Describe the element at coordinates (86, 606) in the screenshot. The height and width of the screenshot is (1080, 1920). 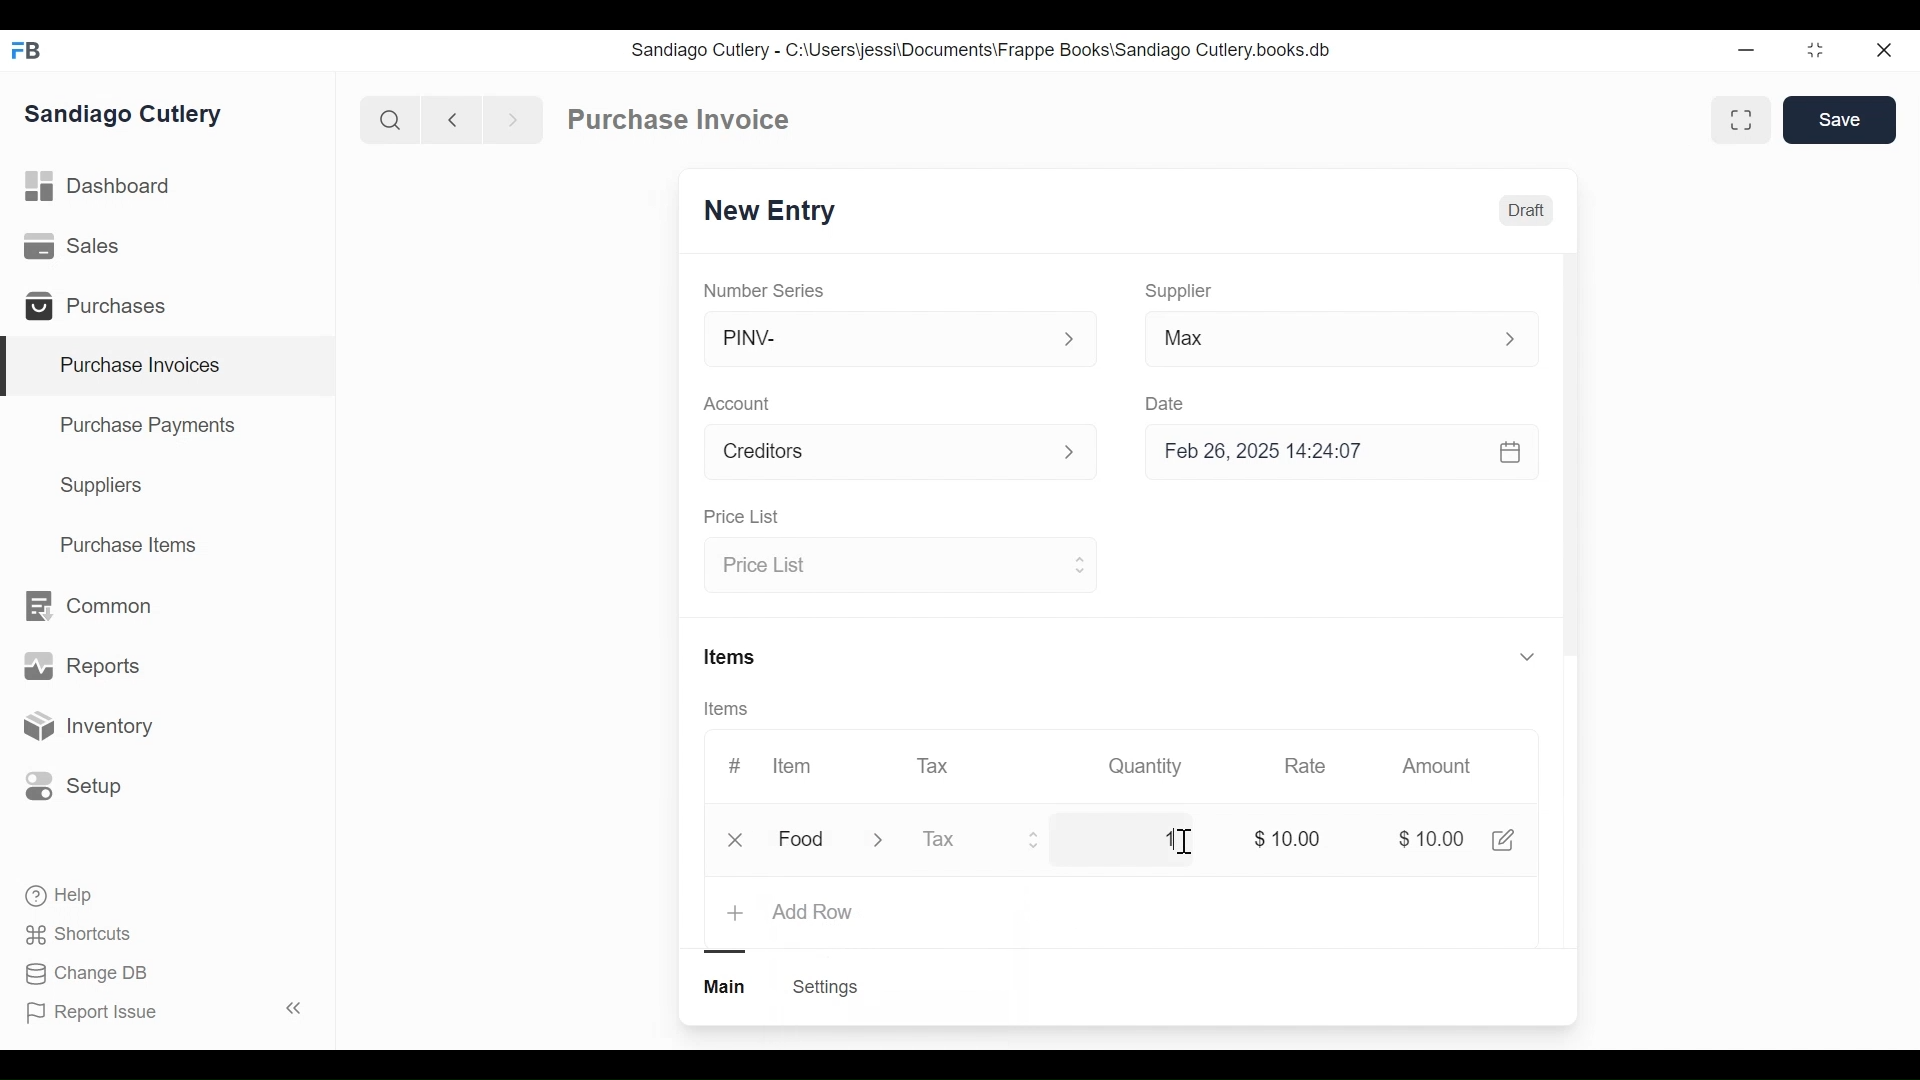
I see `Common` at that location.